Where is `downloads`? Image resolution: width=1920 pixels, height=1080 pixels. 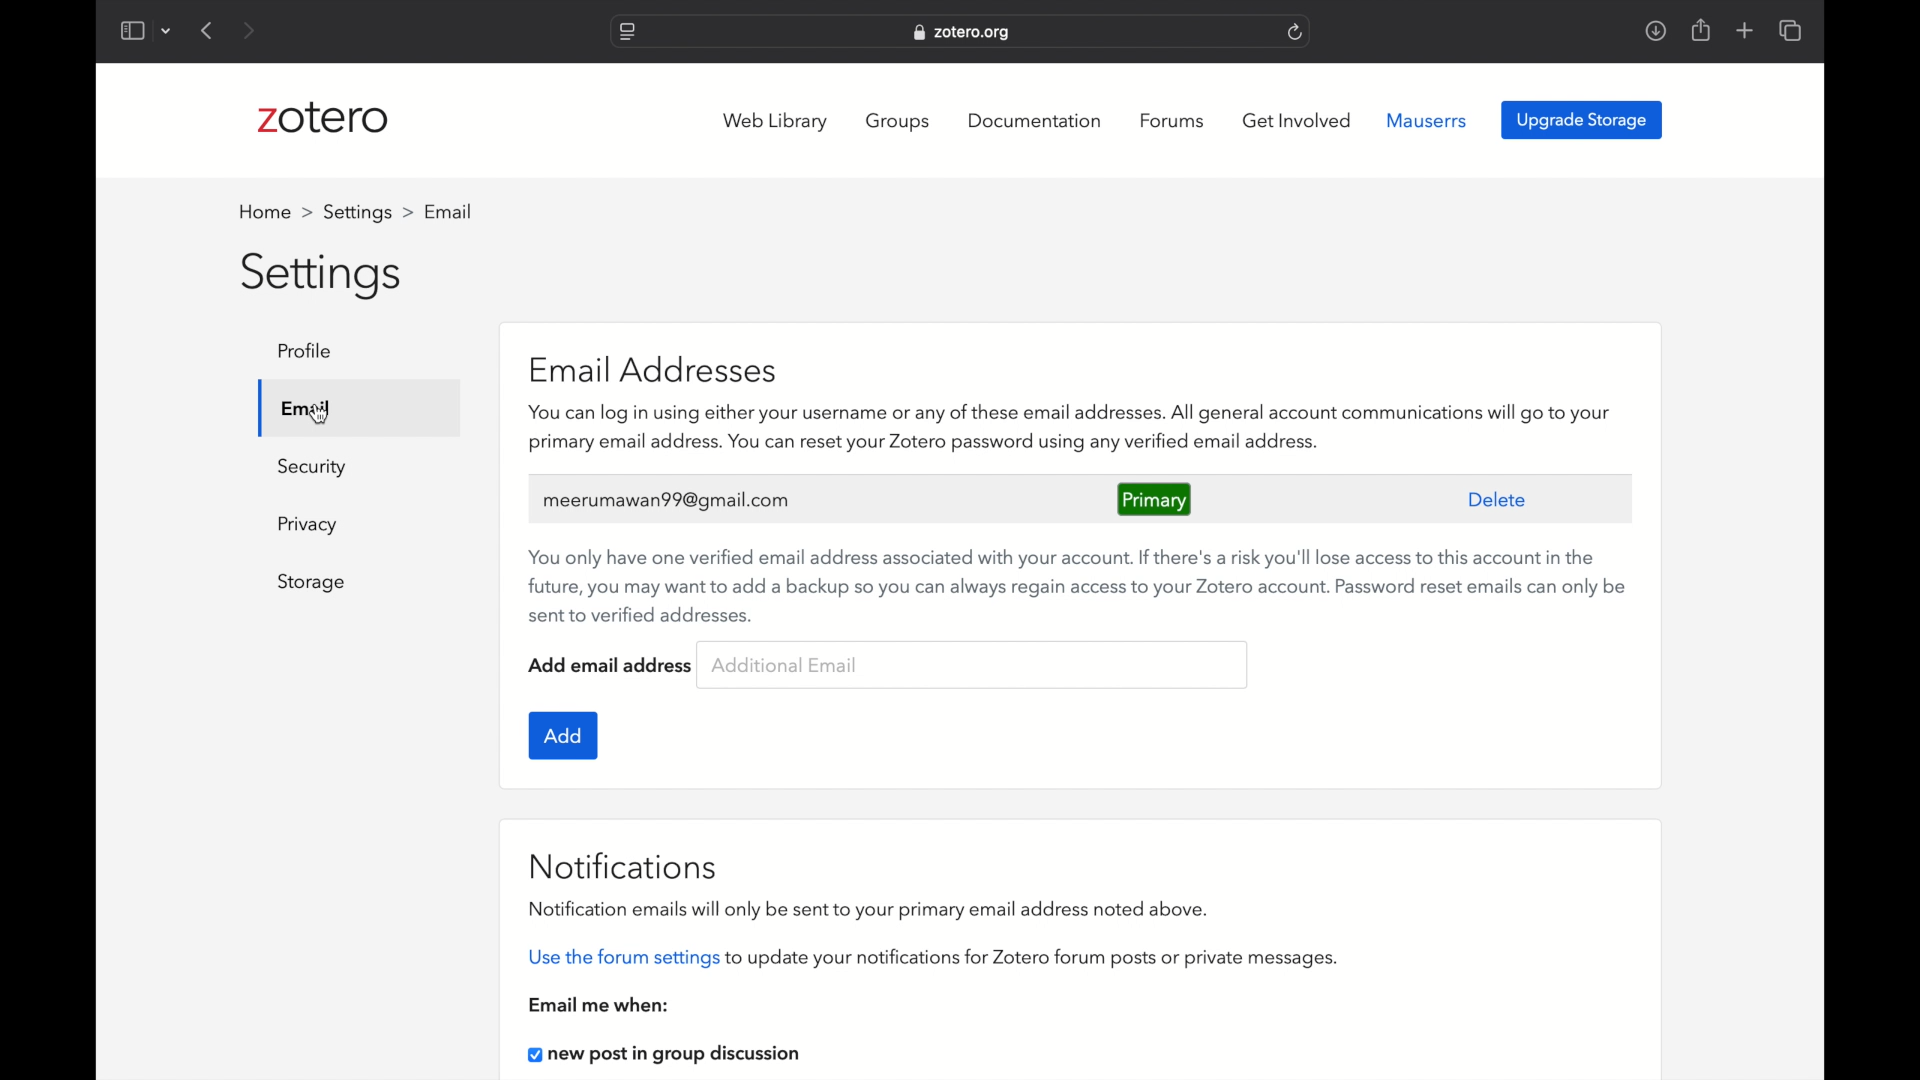 downloads is located at coordinates (1656, 30).